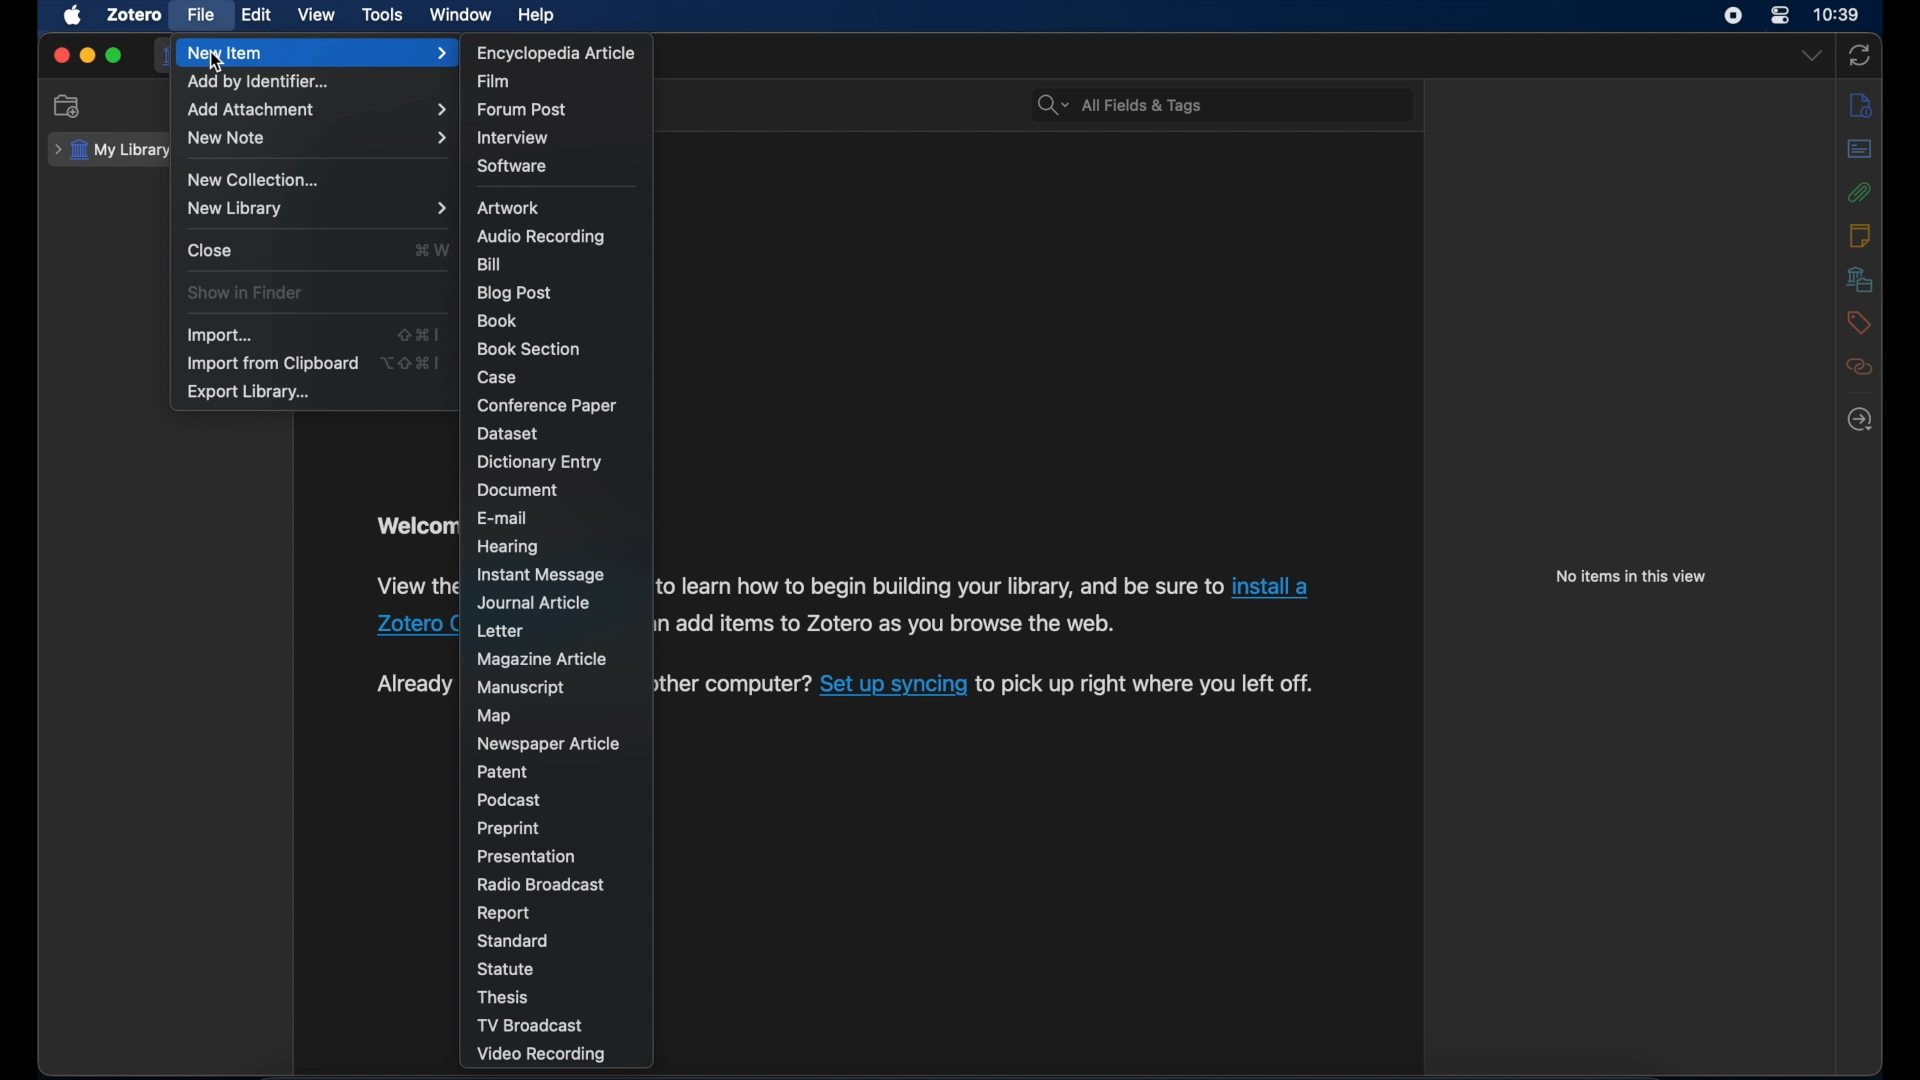 The image size is (1920, 1080). Describe the element at coordinates (894, 686) in the screenshot. I see `Set up syncing` at that location.